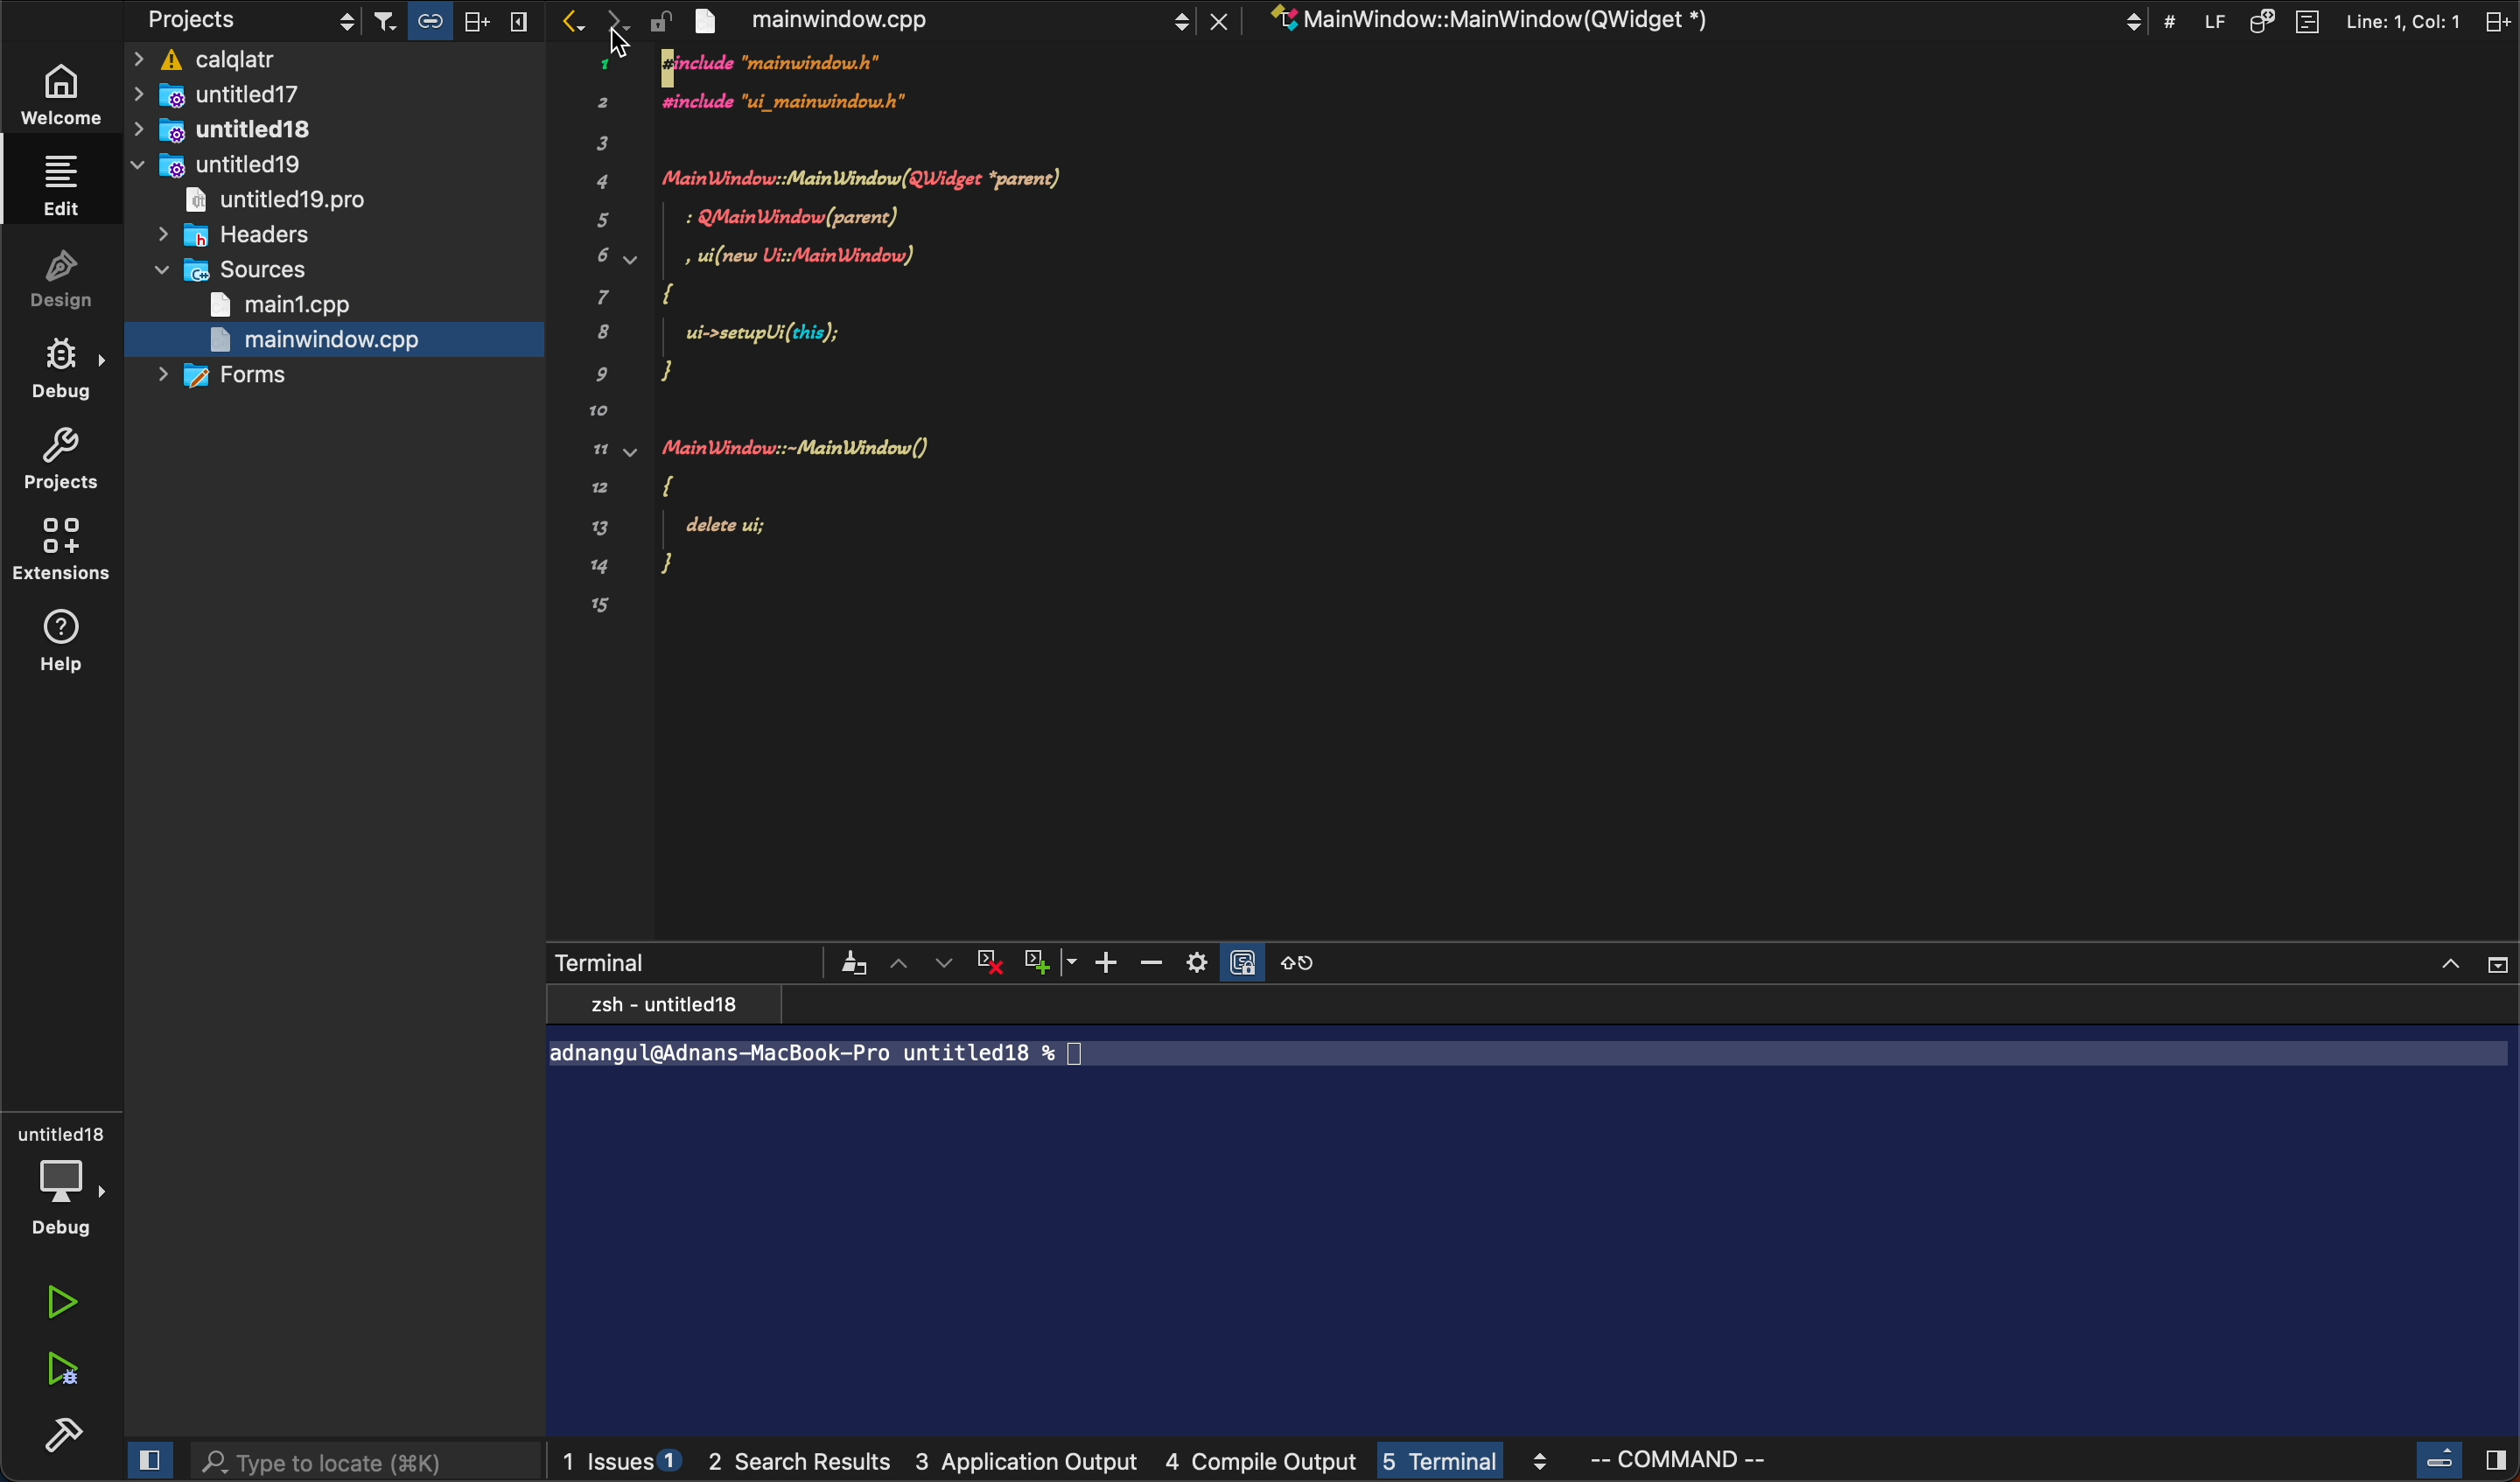 This screenshot has height=1482, width=2520. I want to click on debug, so click(65, 363).